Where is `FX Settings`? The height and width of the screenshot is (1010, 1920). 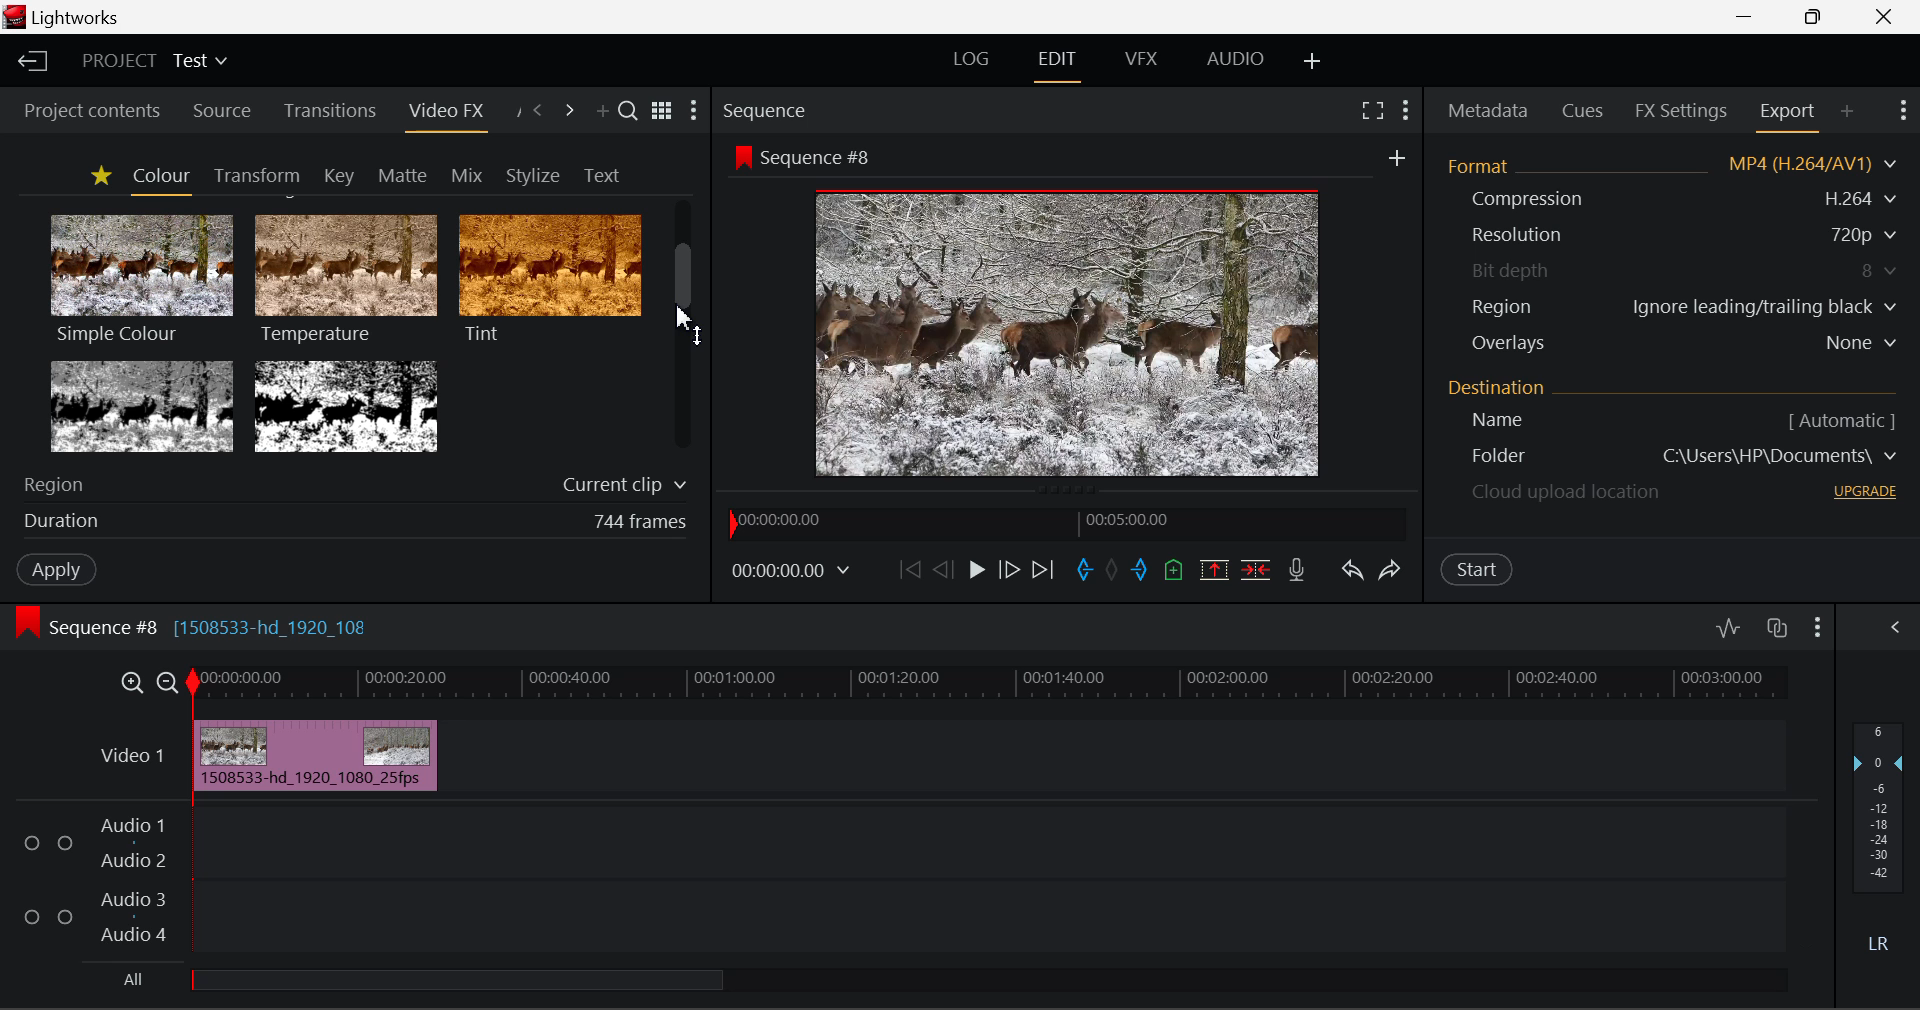 FX Settings is located at coordinates (1681, 110).